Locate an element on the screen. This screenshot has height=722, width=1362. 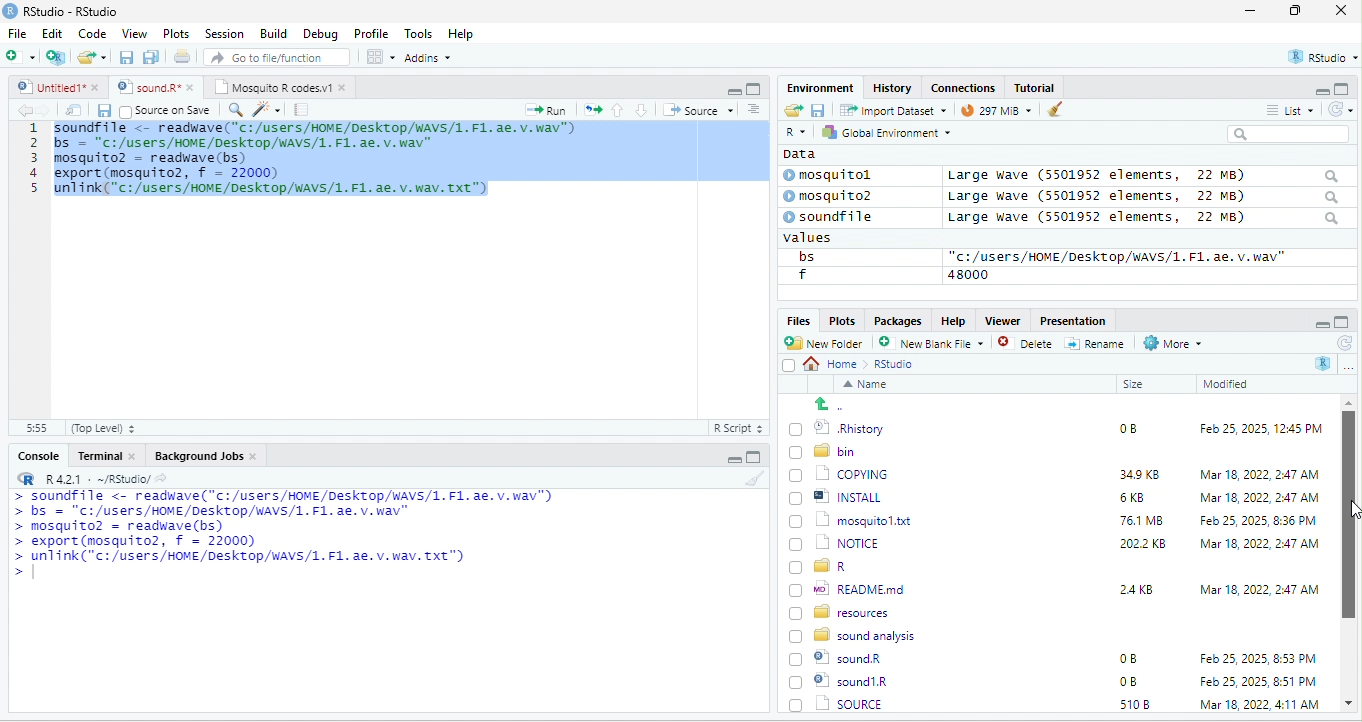
0B is located at coordinates (1127, 659).